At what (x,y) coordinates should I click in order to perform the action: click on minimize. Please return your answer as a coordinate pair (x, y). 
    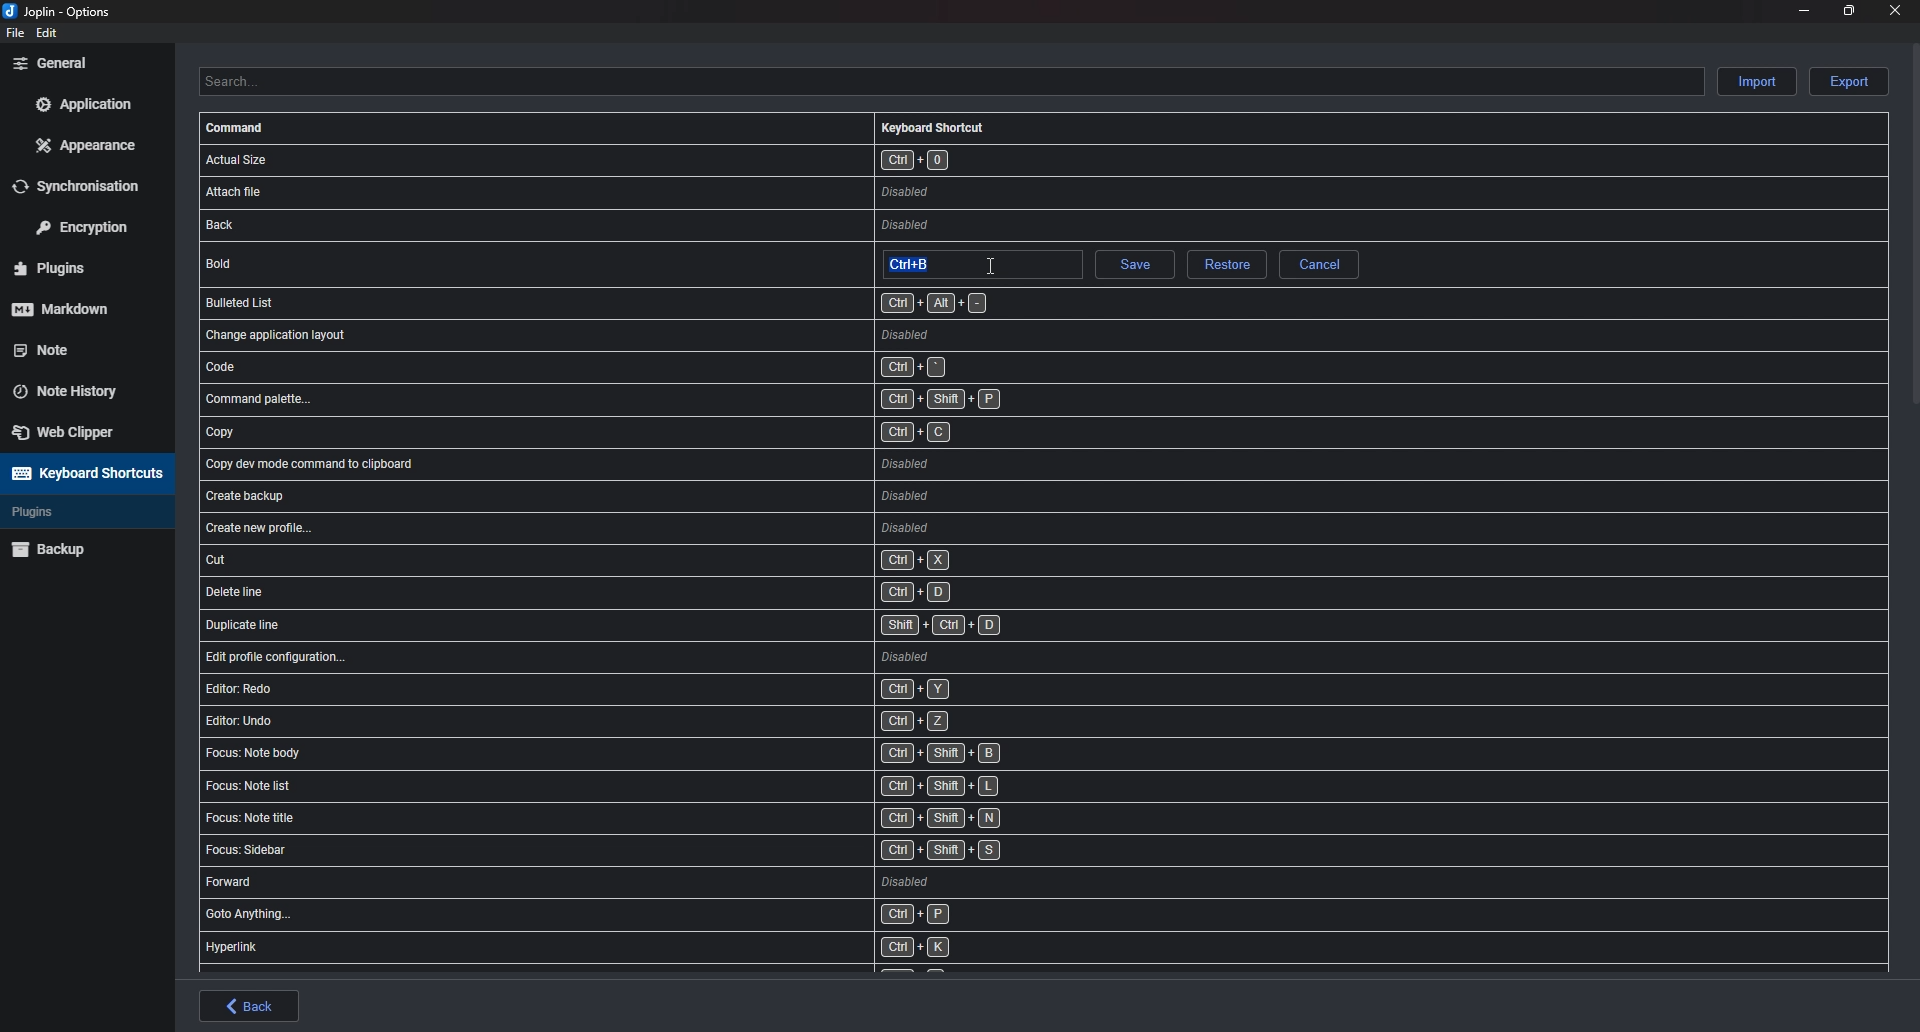
    Looking at the image, I should click on (1805, 9).